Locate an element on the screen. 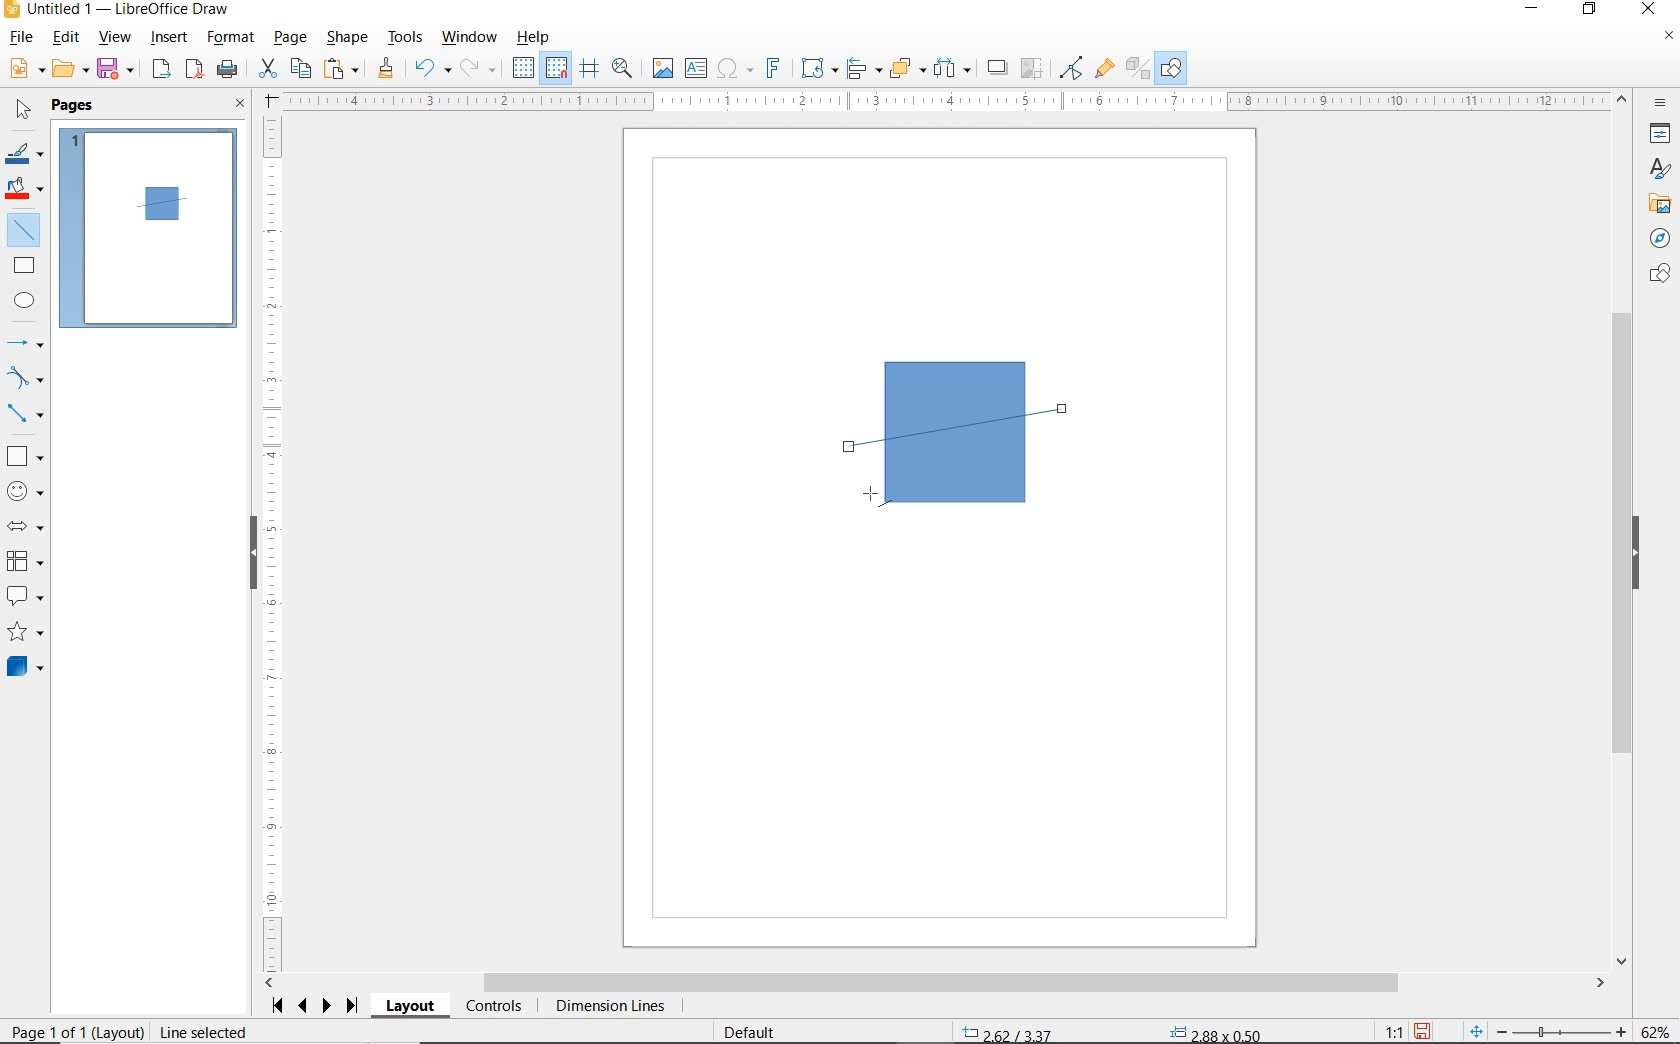 The height and width of the screenshot is (1044, 1680). STYLES is located at coordinates (1655, 169).